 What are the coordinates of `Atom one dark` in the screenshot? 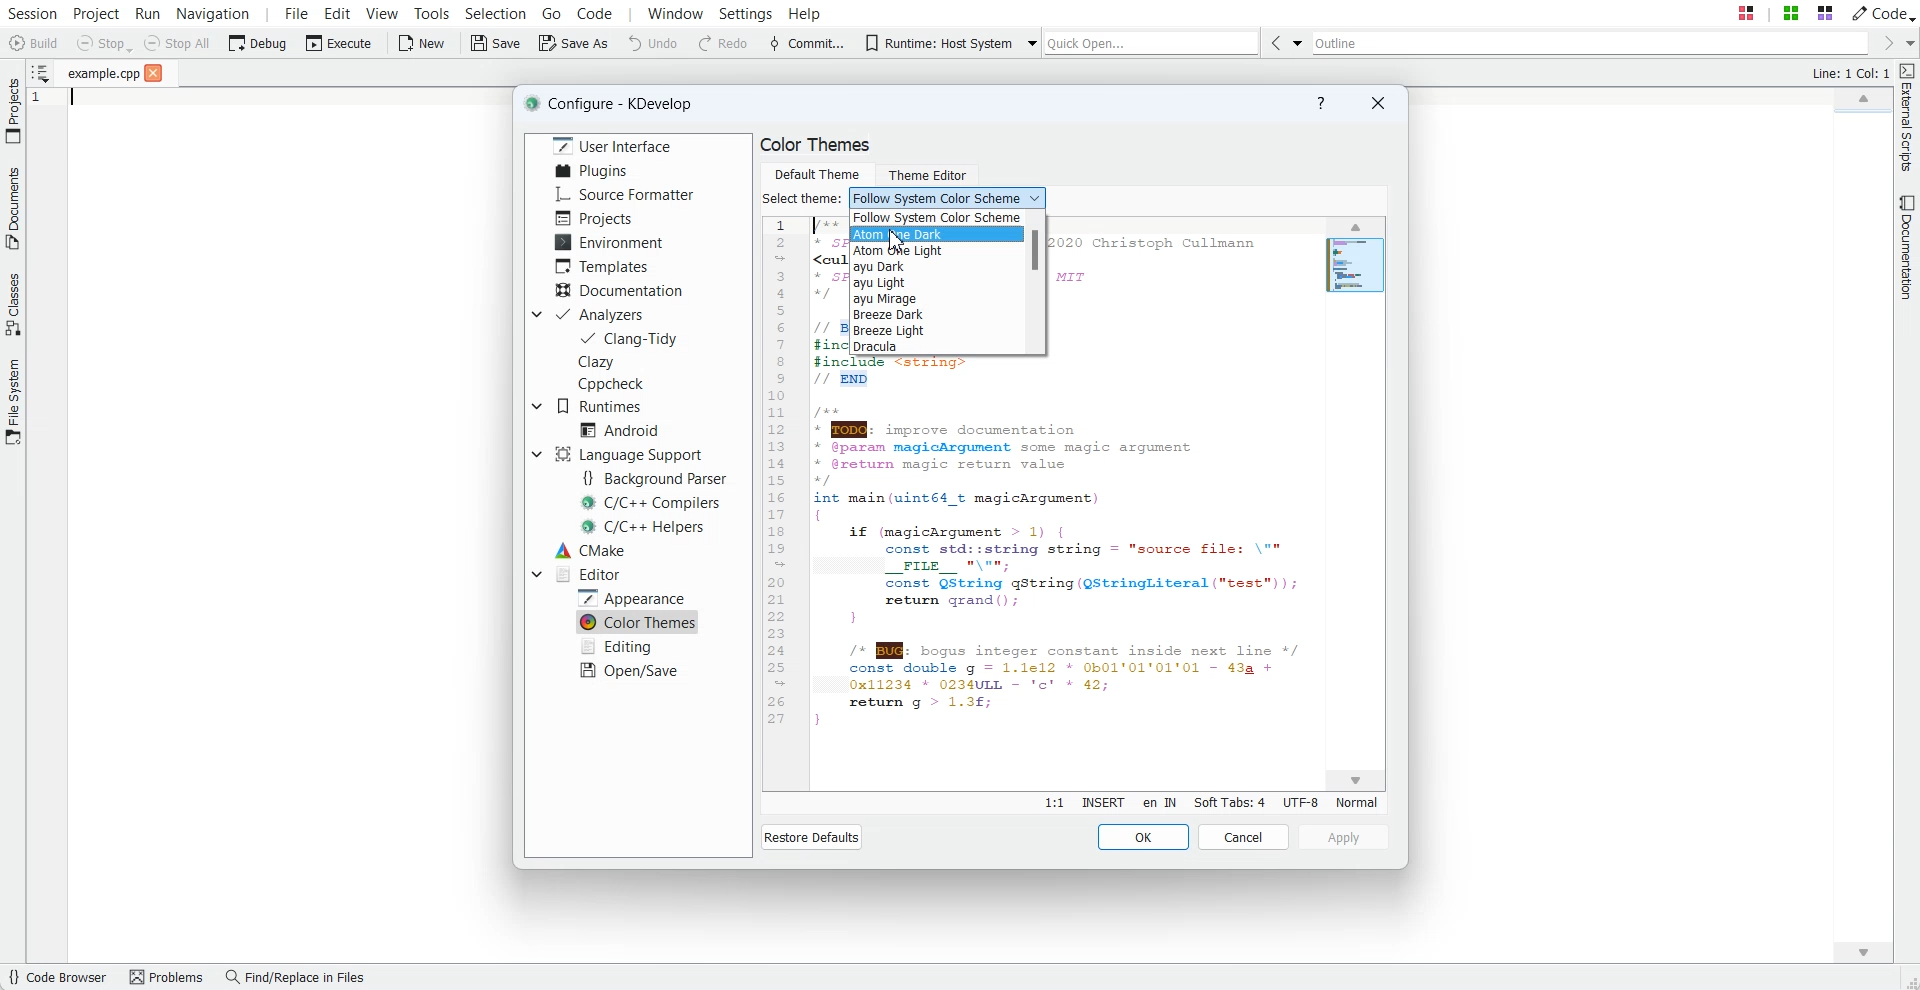 It's located at (939, 234).